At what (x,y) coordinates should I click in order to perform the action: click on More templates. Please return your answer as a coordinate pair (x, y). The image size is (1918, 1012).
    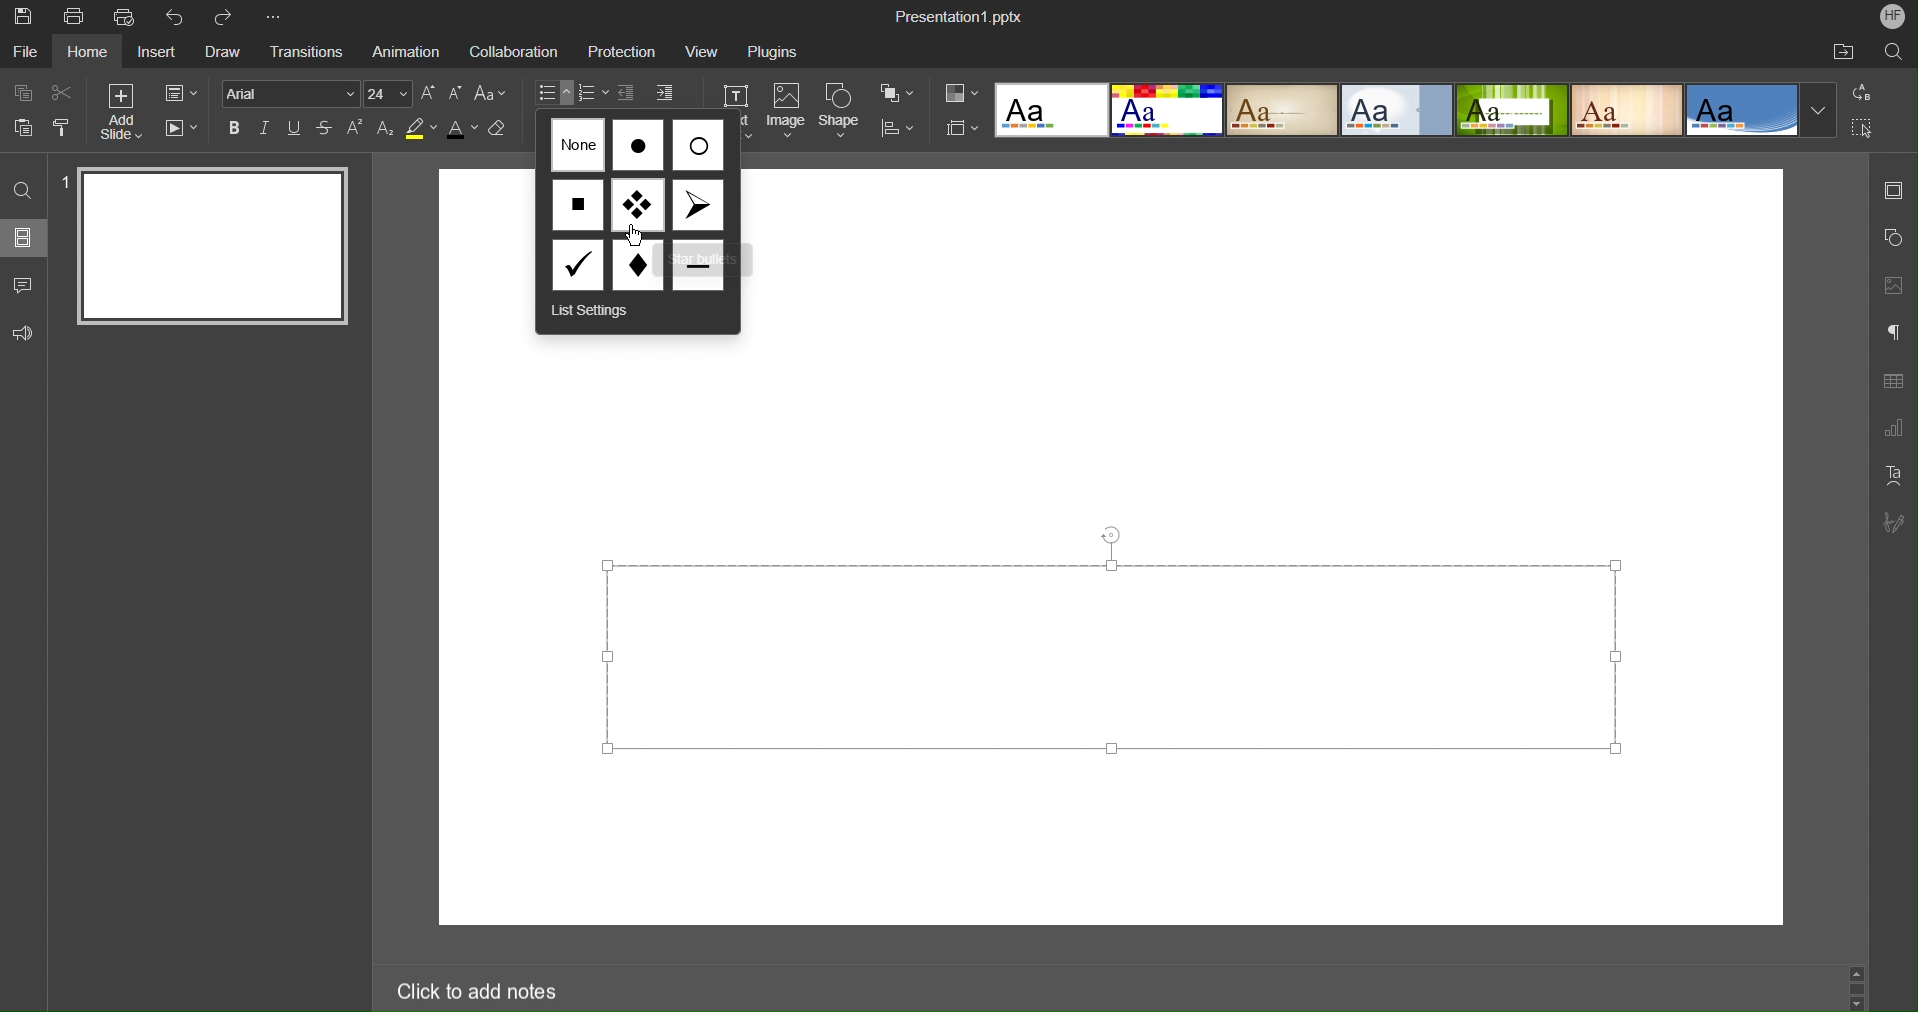
    Looking at the image, I should click on (1818, 111).